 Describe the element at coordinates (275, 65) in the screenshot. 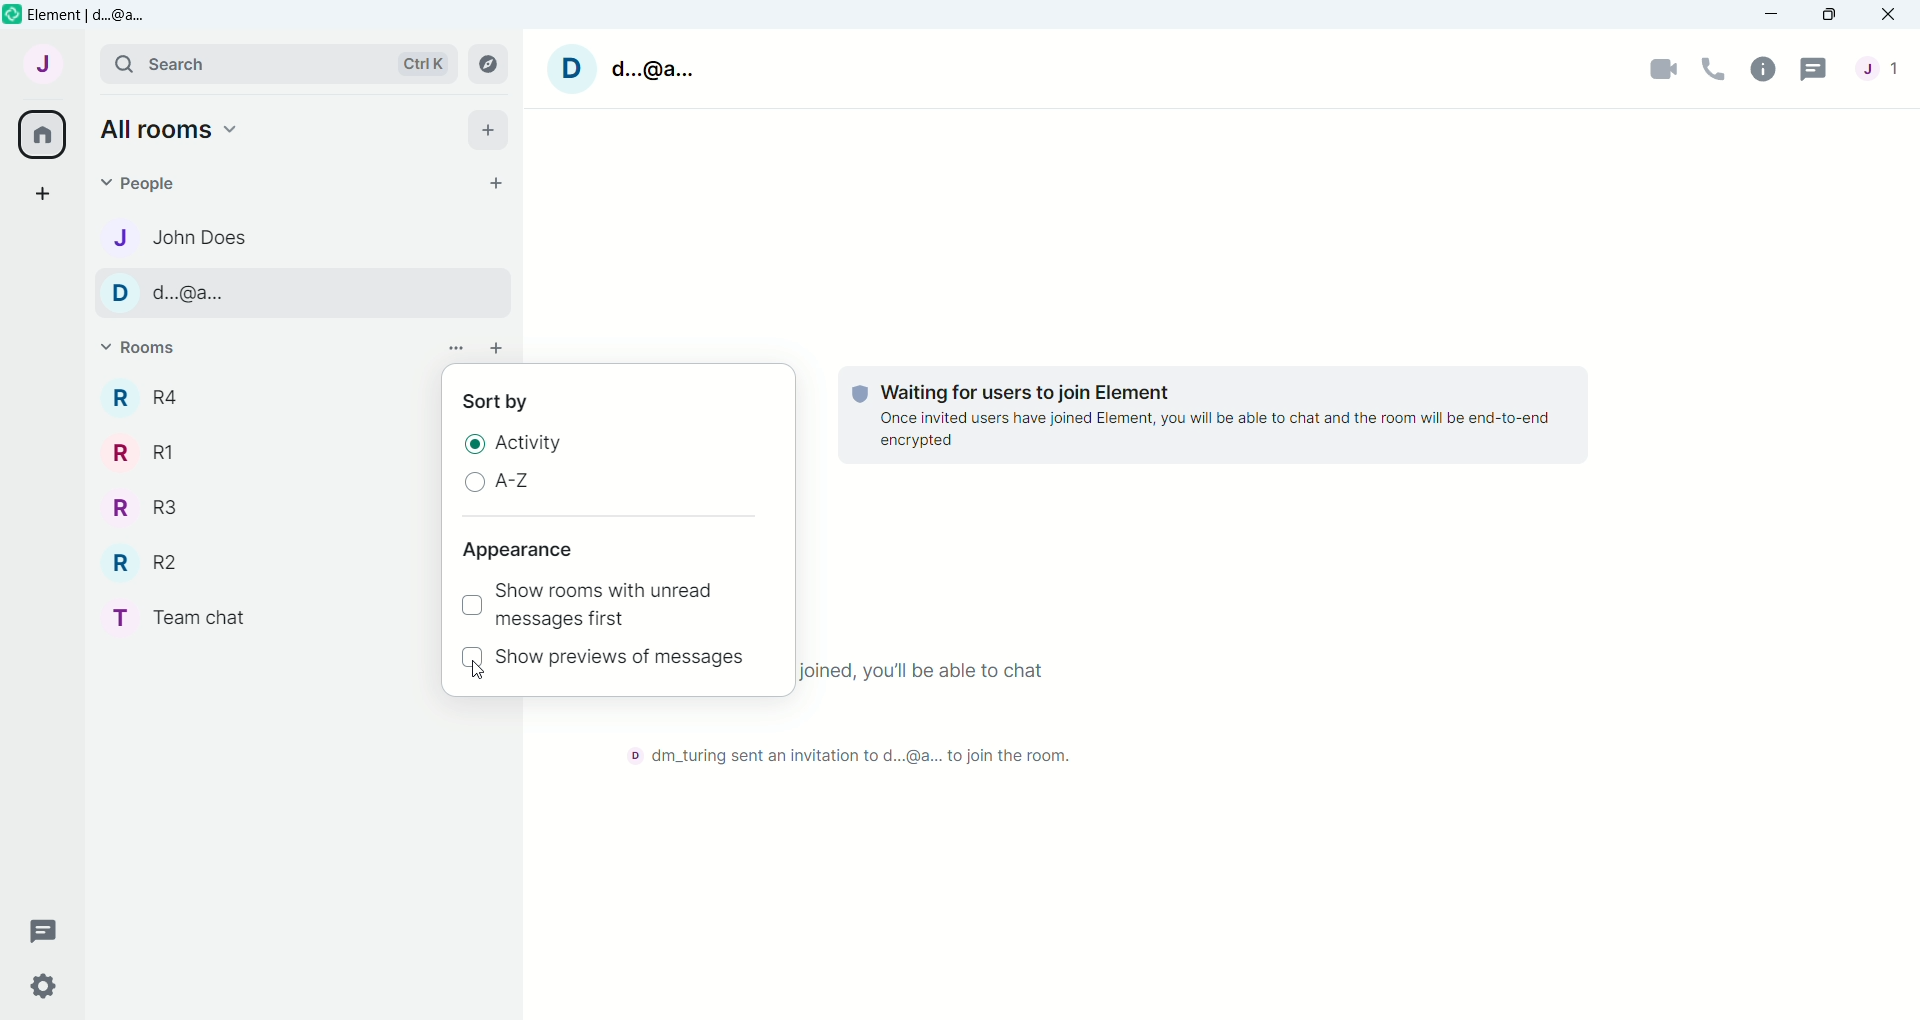

I see `search Ctrl K` at that location.